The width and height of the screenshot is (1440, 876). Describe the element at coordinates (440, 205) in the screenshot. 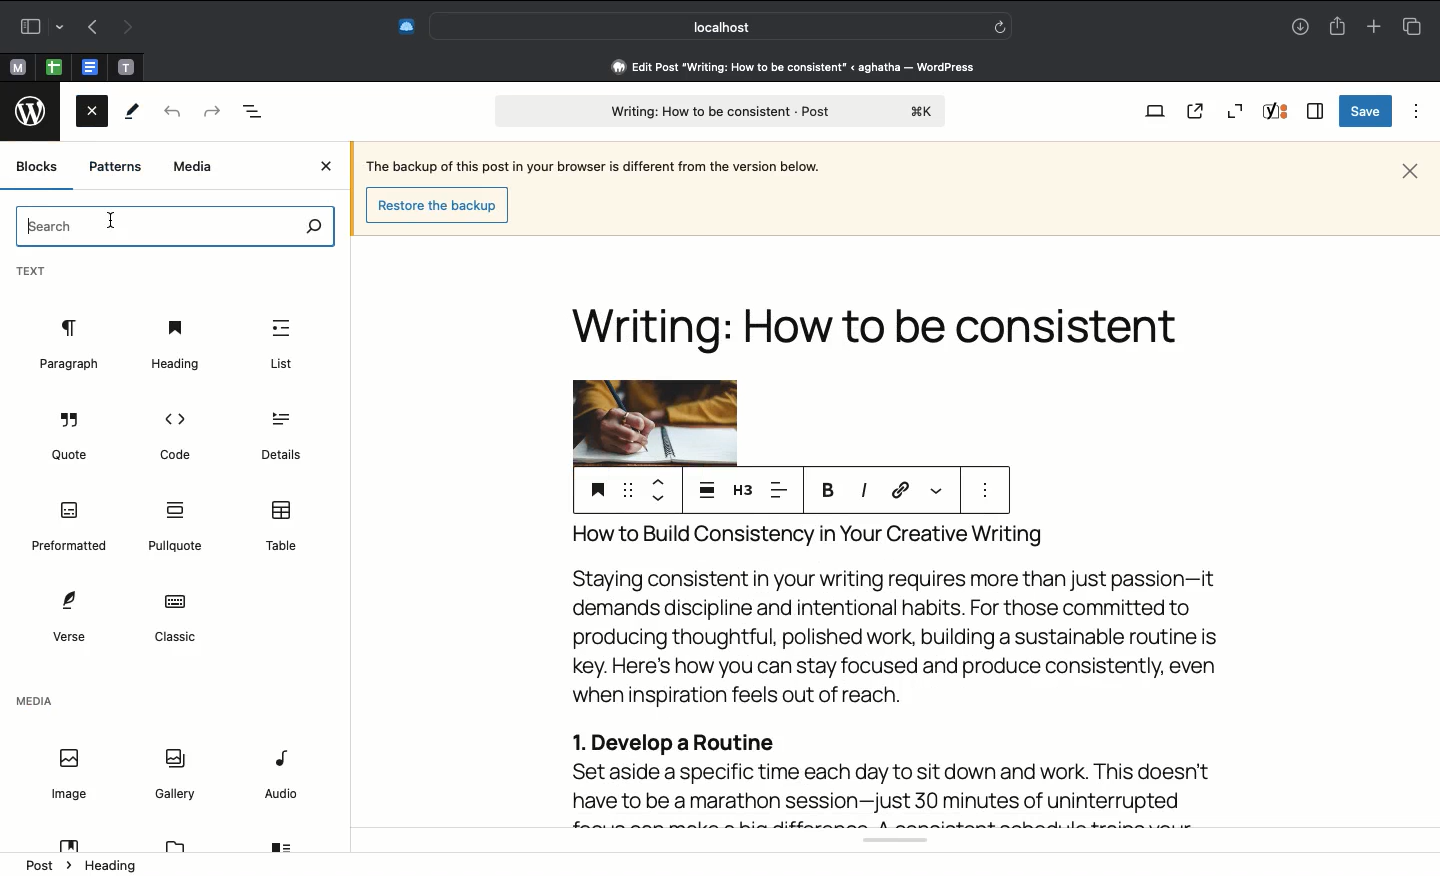

I see `restore the backup` at that location.